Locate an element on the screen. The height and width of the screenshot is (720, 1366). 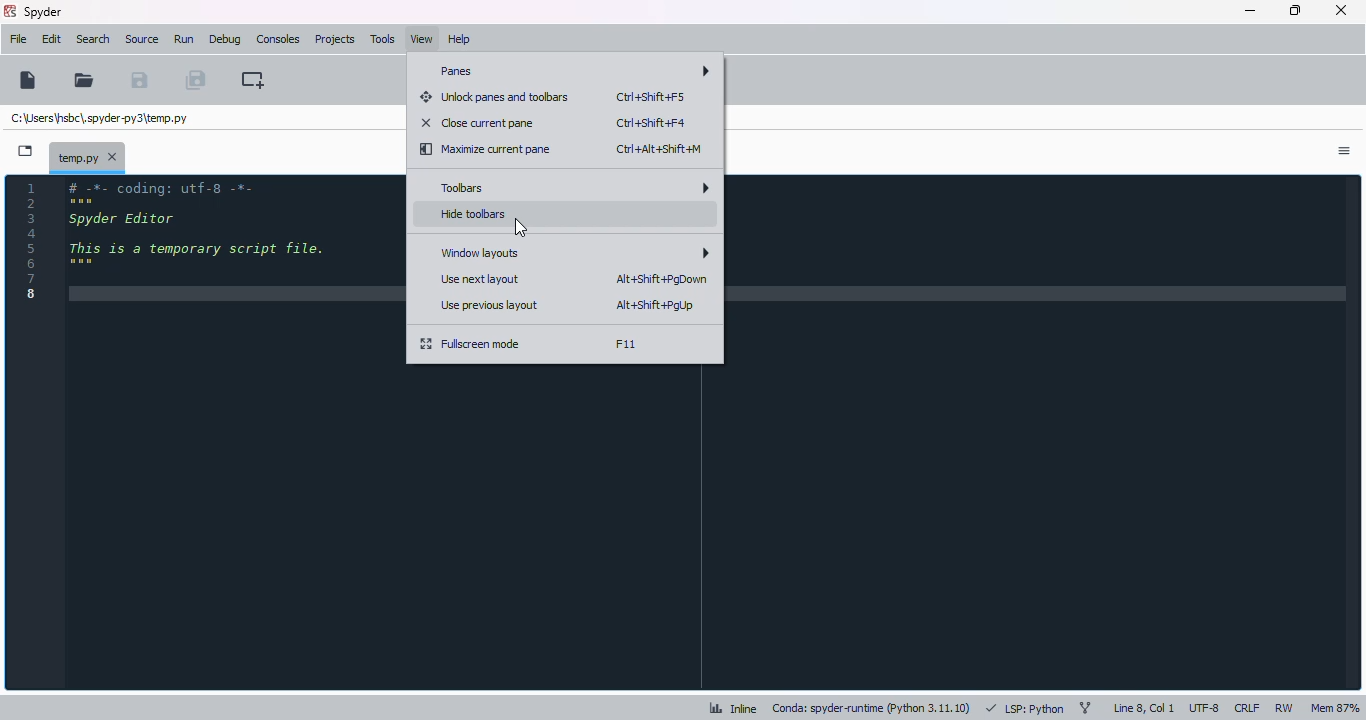
new file is located at coordinates (27, 79).